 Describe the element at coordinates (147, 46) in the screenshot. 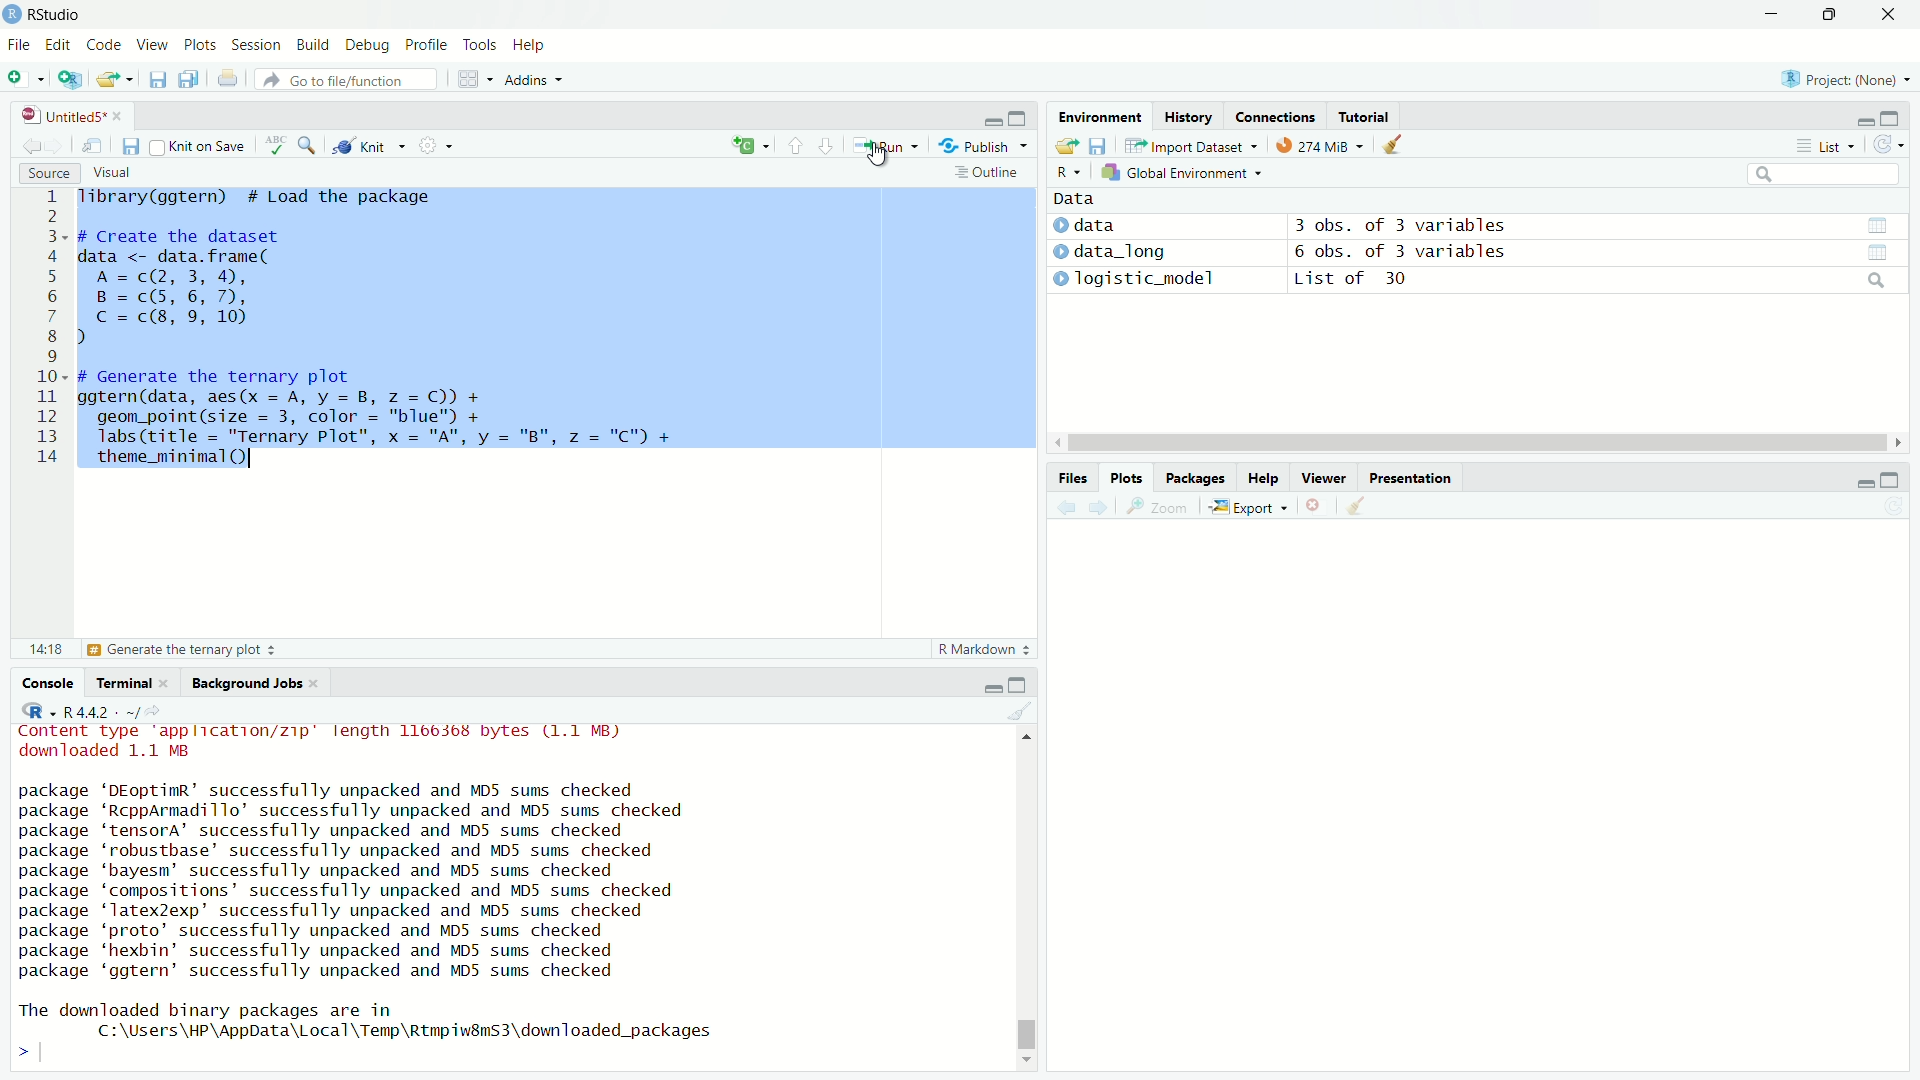

I see `View` at that location.